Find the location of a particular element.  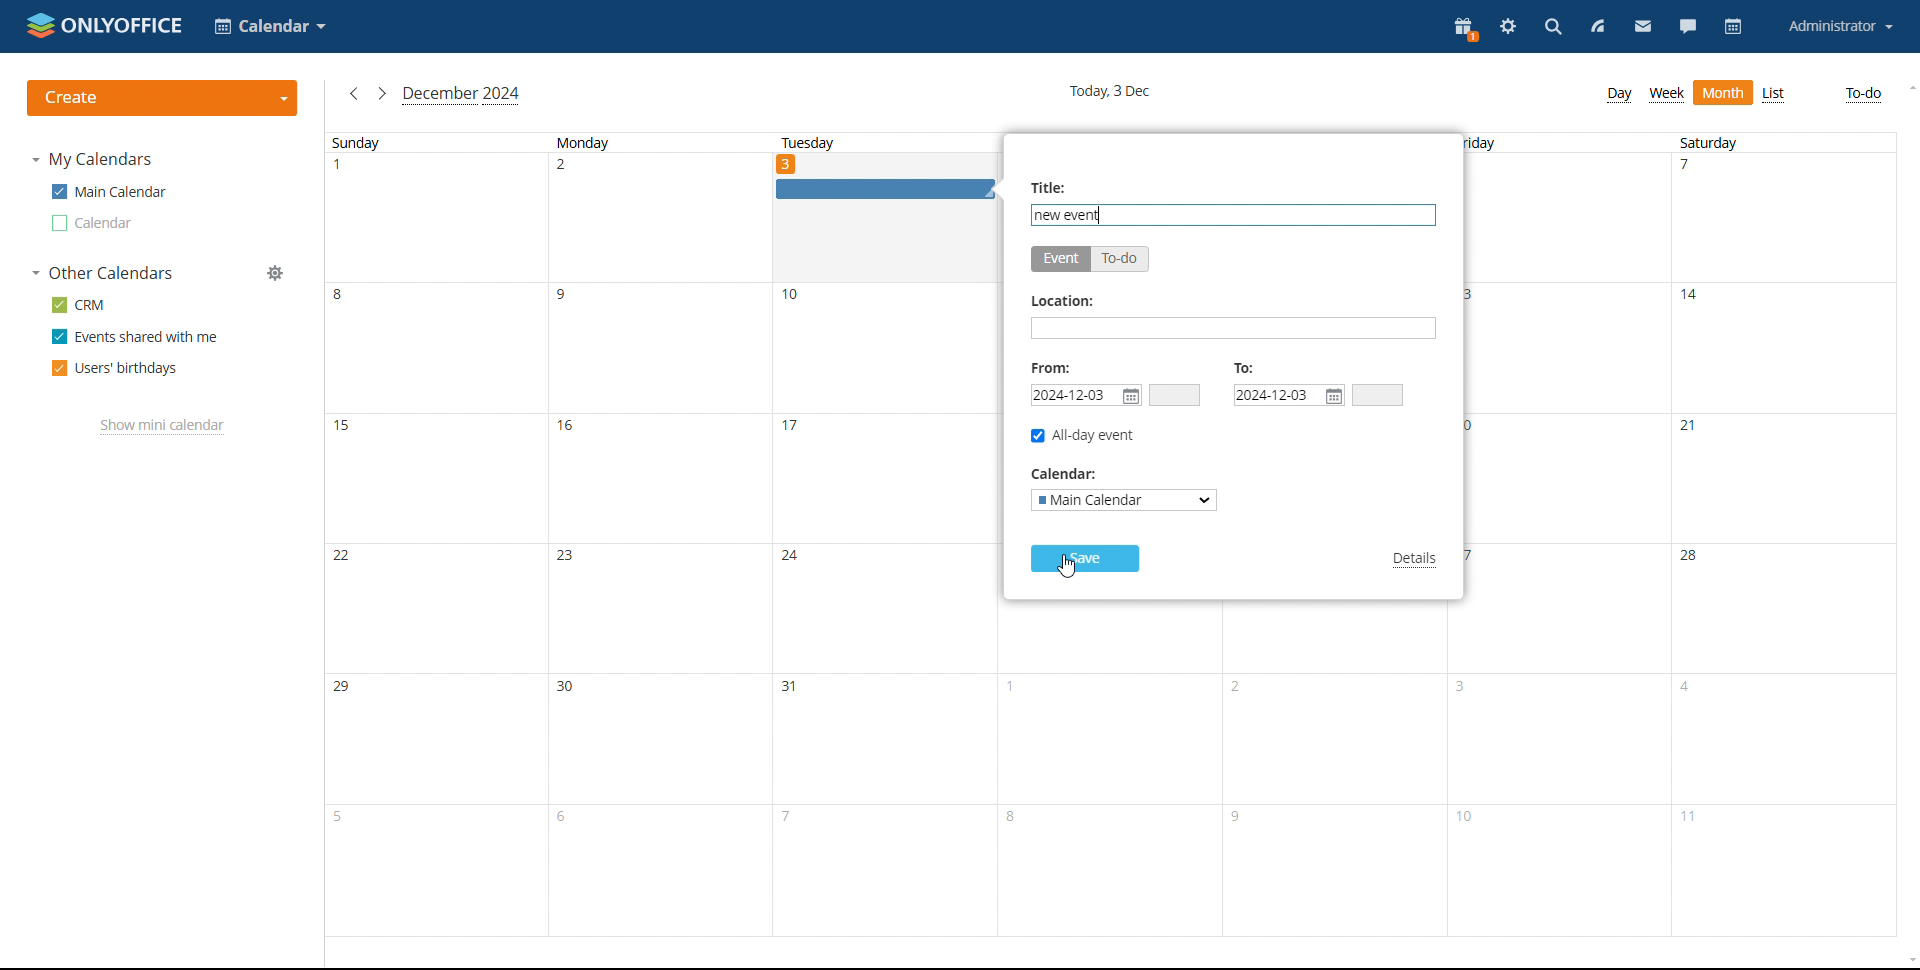

other calendars is located at coordinates (102, 272).